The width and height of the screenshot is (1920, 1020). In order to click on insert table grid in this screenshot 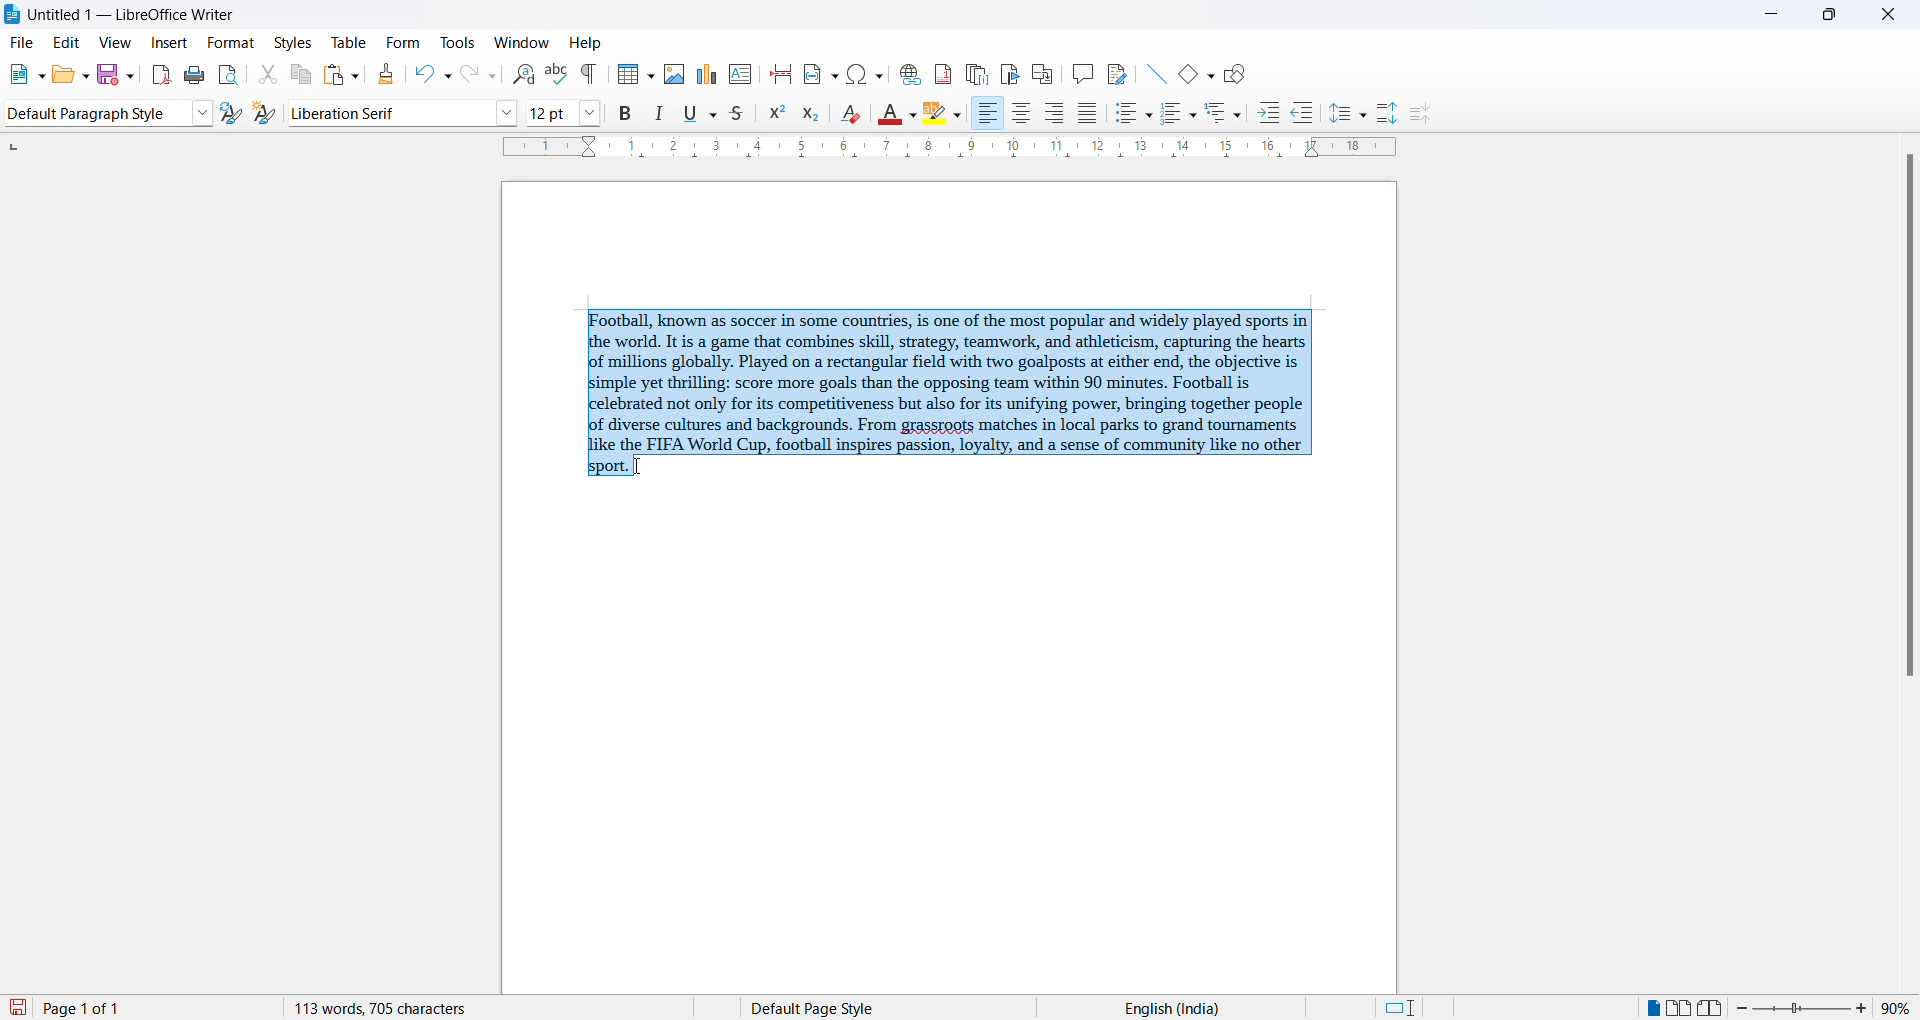, I will do `click(650, 74)`.